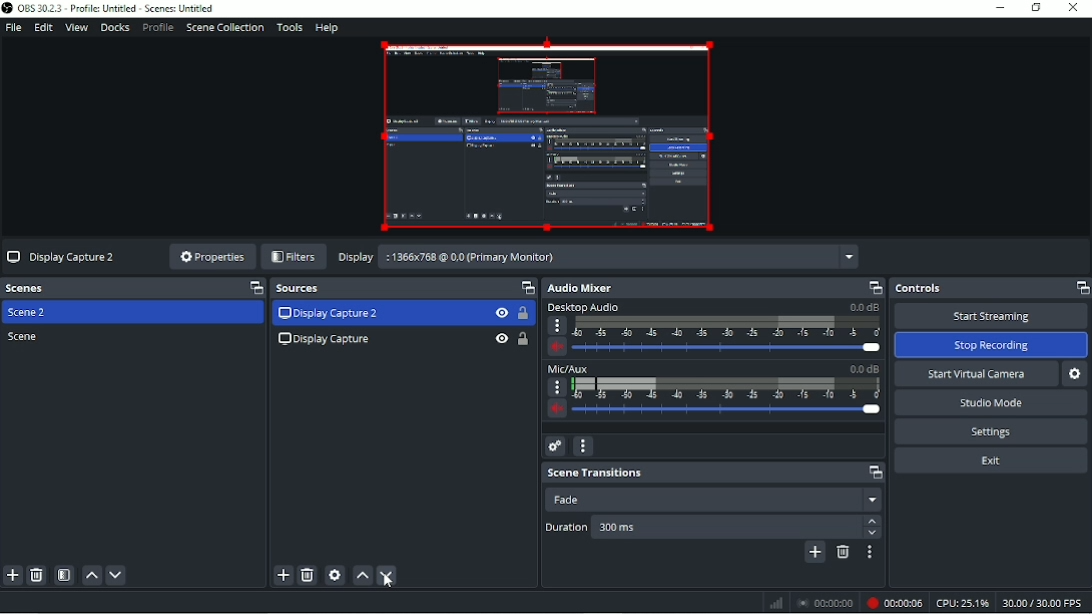  Describe the element at coordinates (544, 135) in the screenshot. I see `Video (Display capture 2)` at that location.